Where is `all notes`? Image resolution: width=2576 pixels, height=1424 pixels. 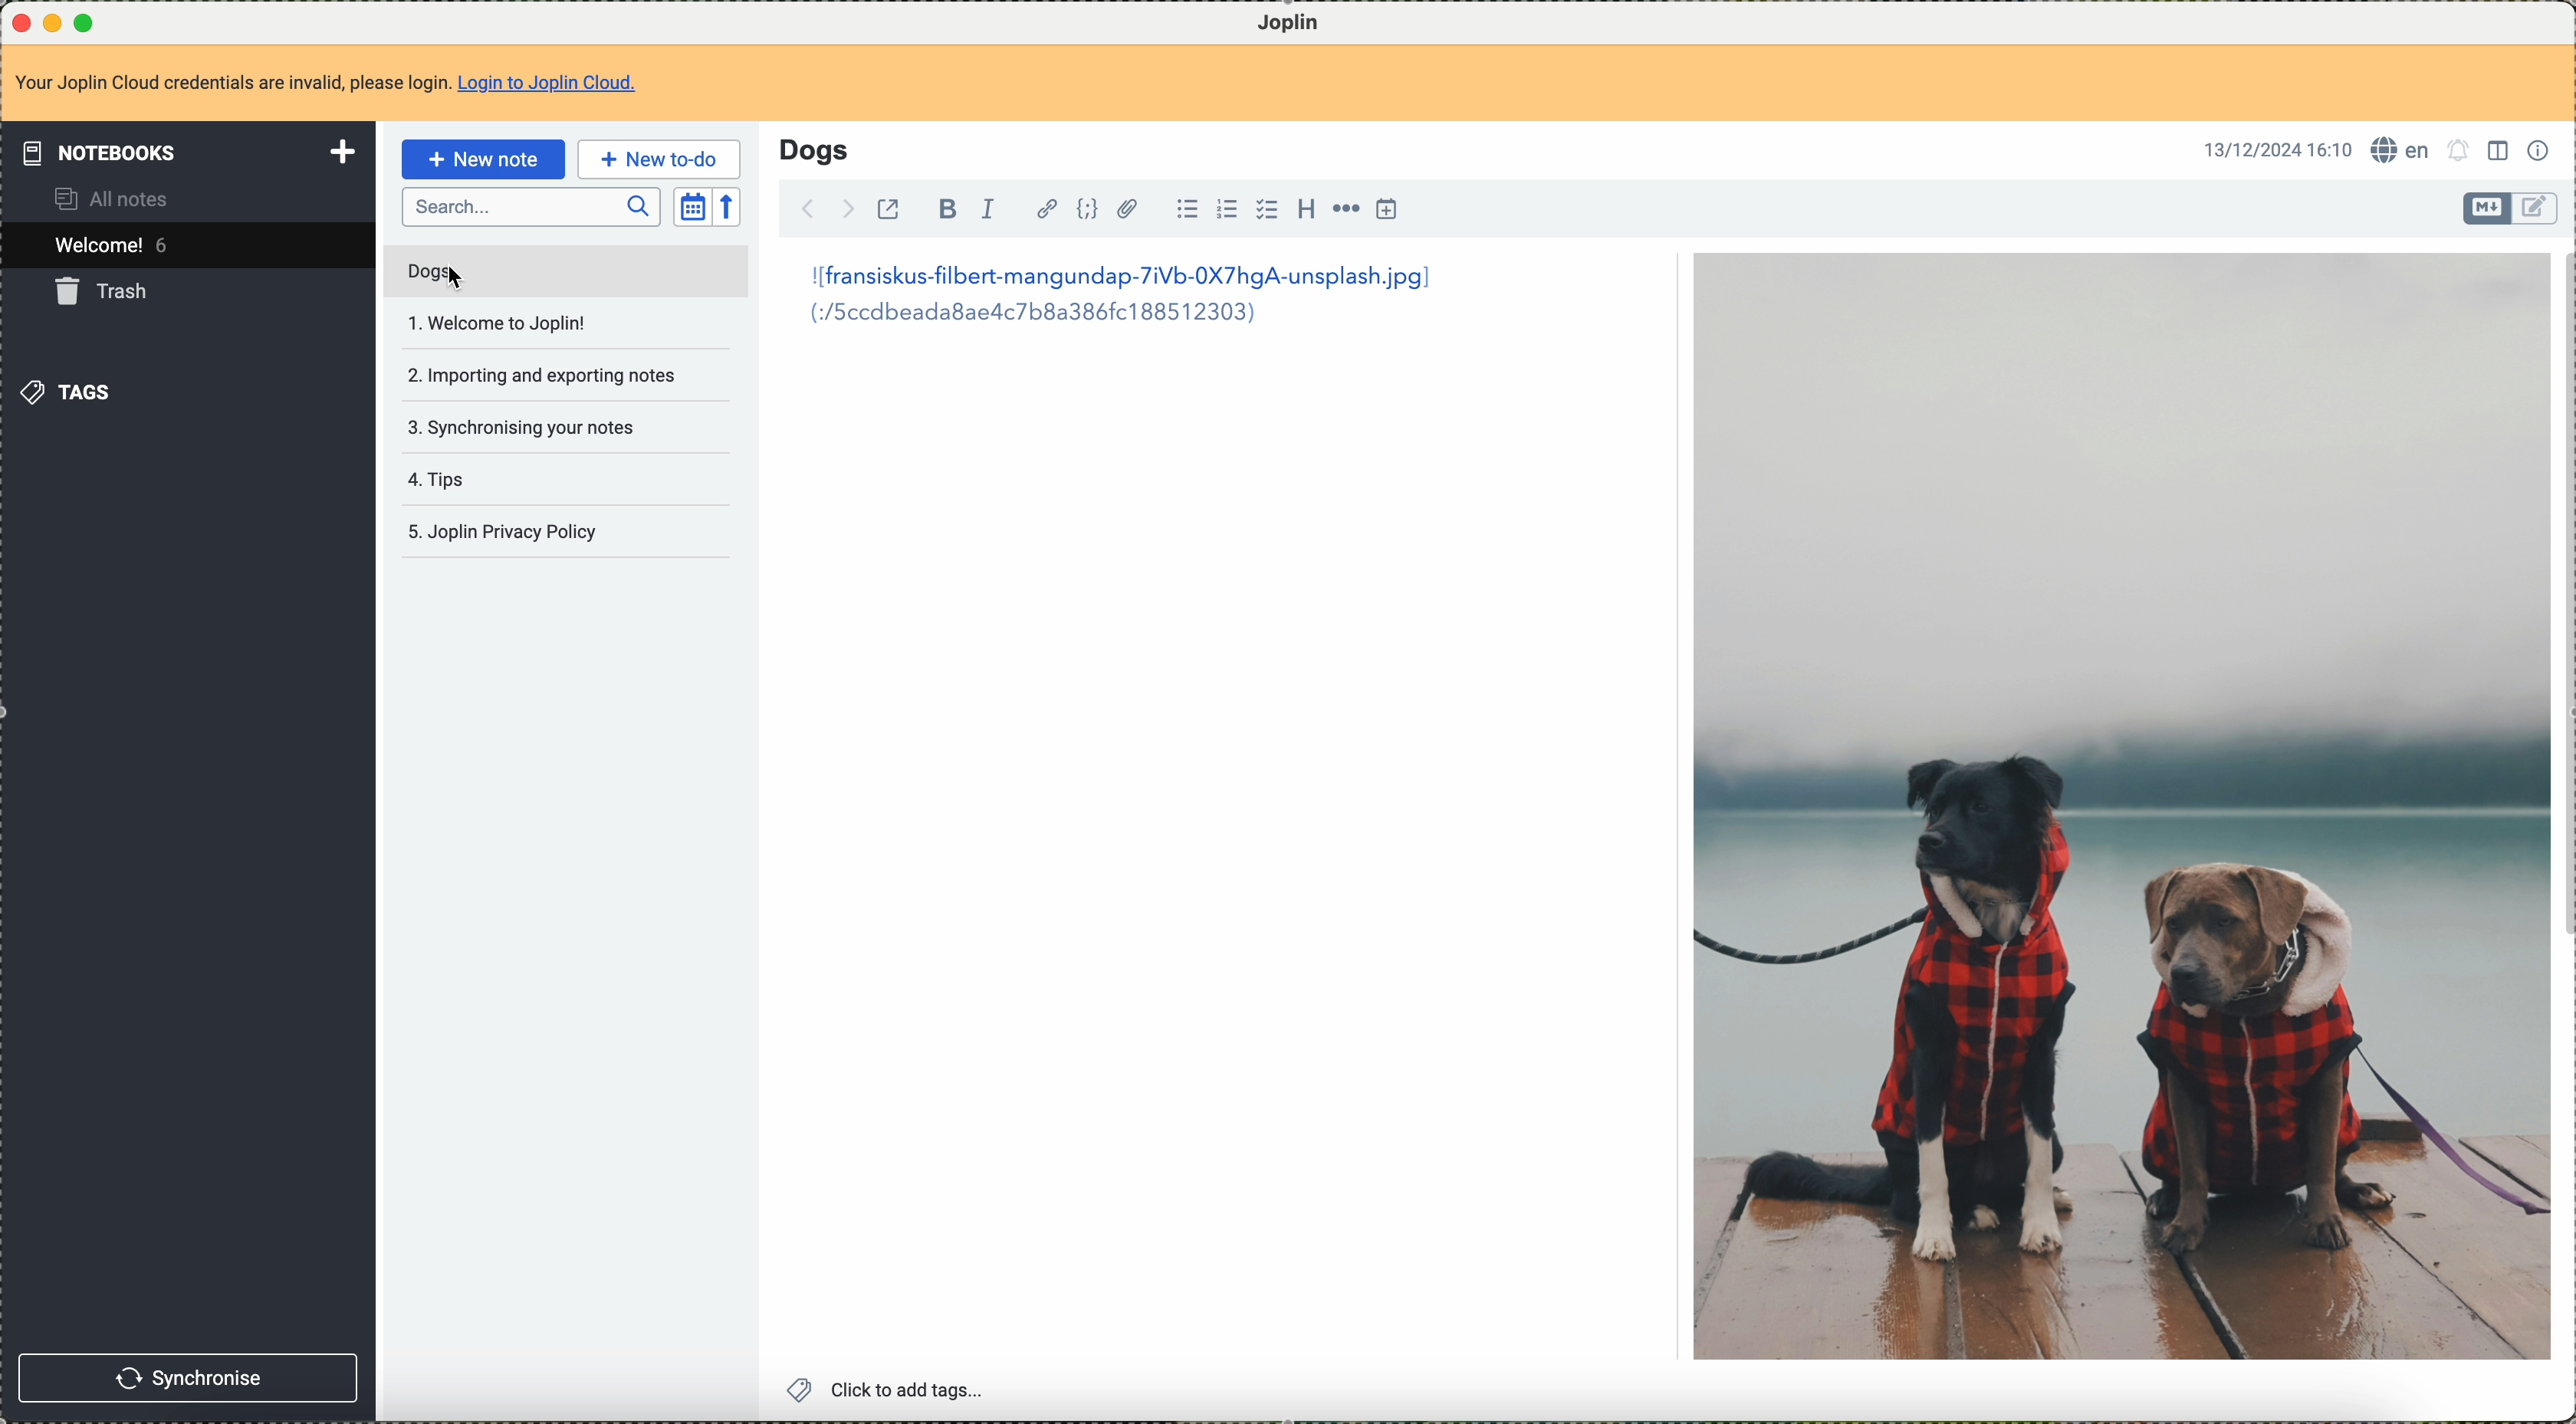 all notes is located at coordinates (116, 198).